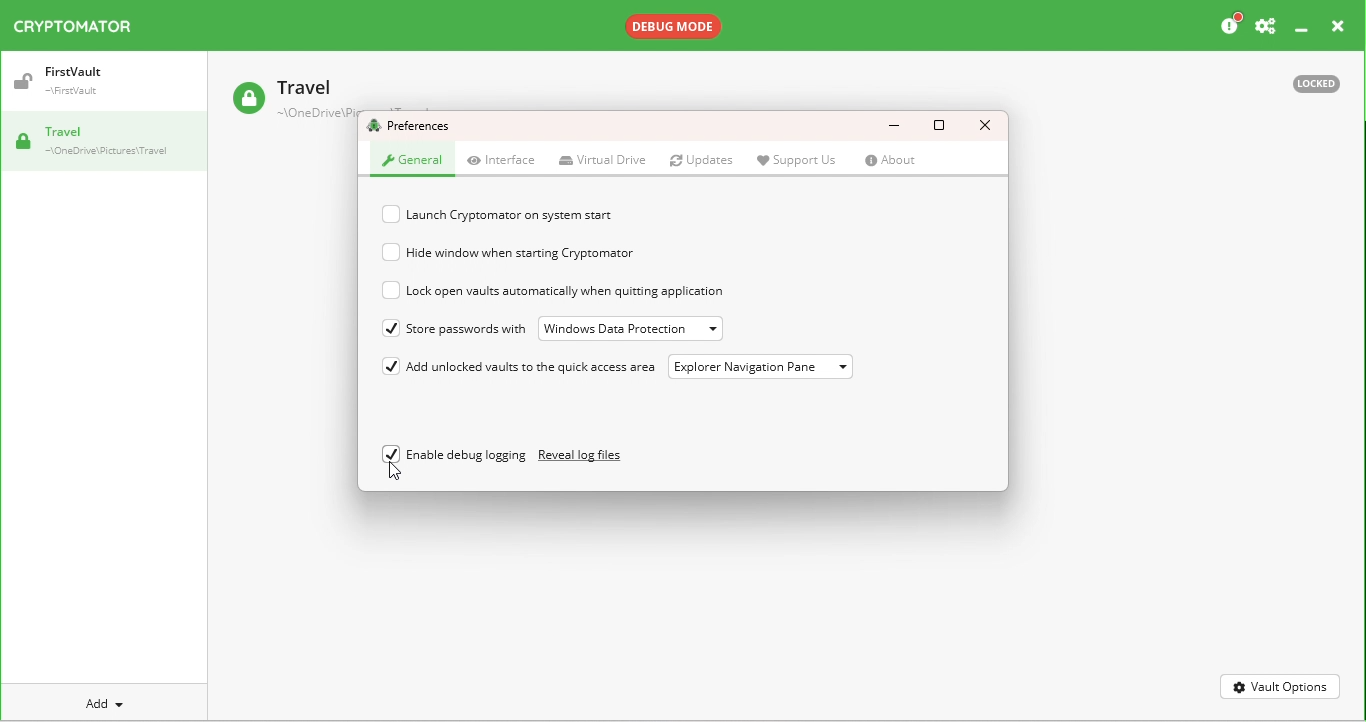 The width and height of the screenshot is (1366, 722). I want to click on checkbox, so click(392, 332).